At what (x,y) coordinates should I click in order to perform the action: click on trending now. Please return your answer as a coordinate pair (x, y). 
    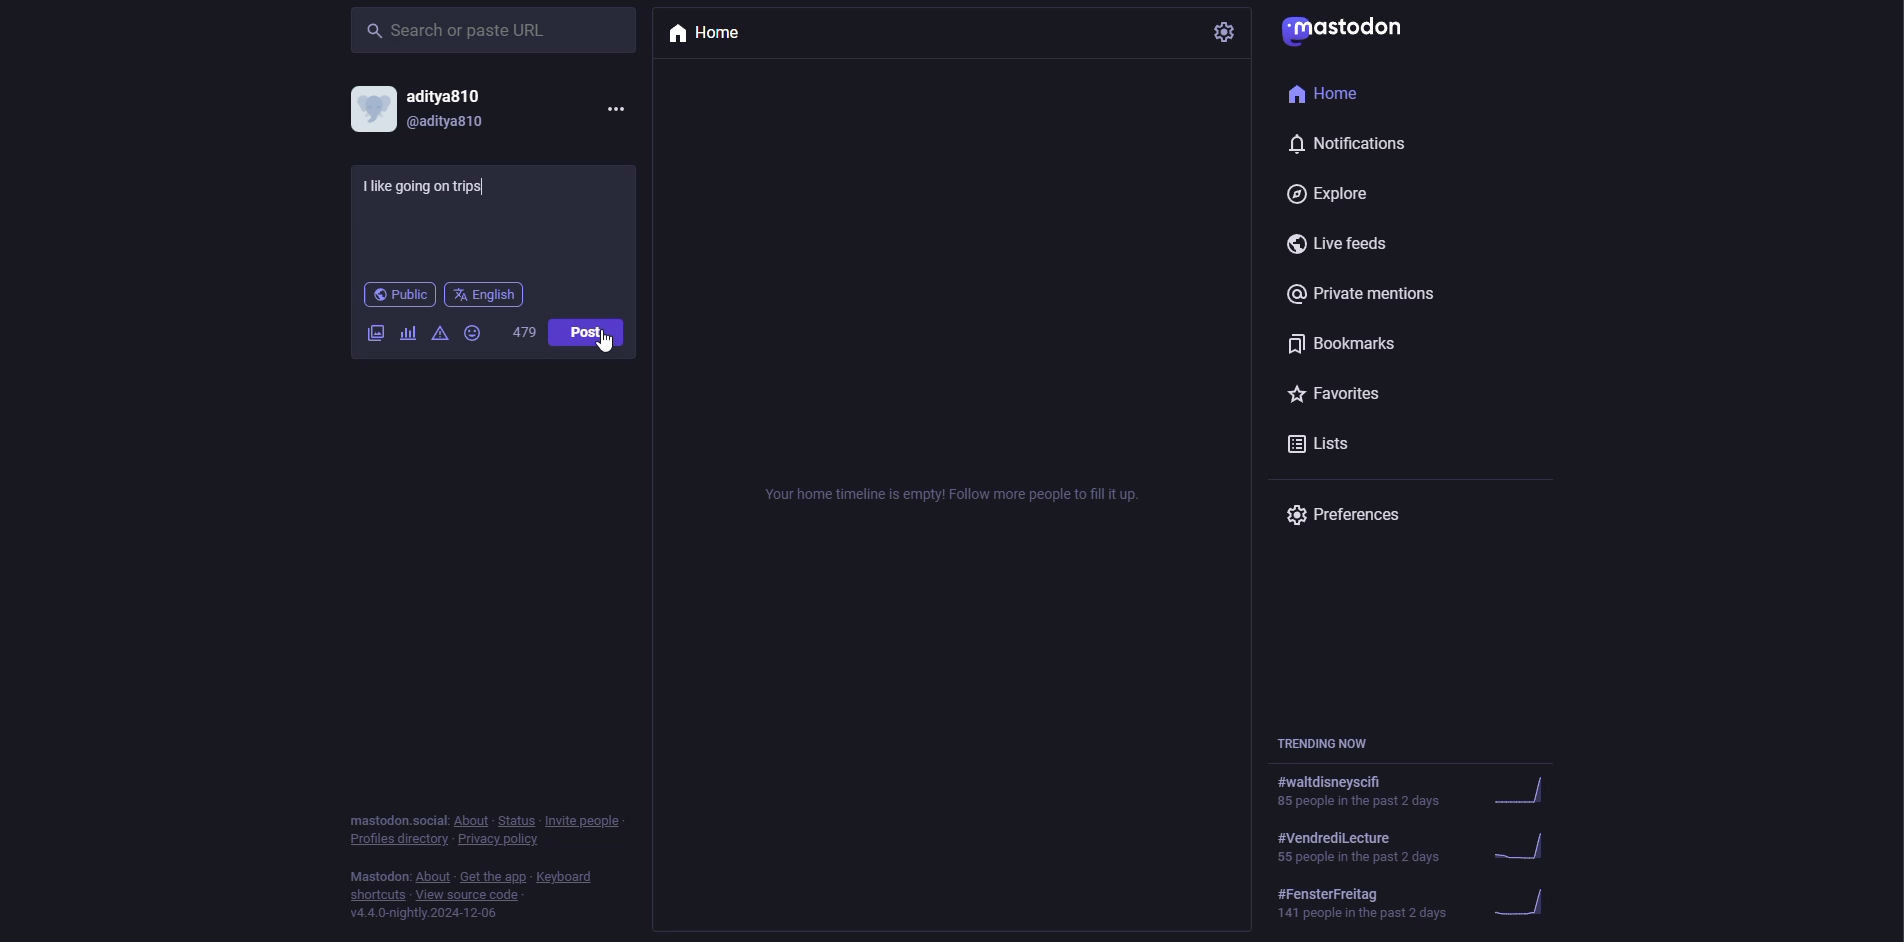
    Looking at the image, I should click on (1422, 901).